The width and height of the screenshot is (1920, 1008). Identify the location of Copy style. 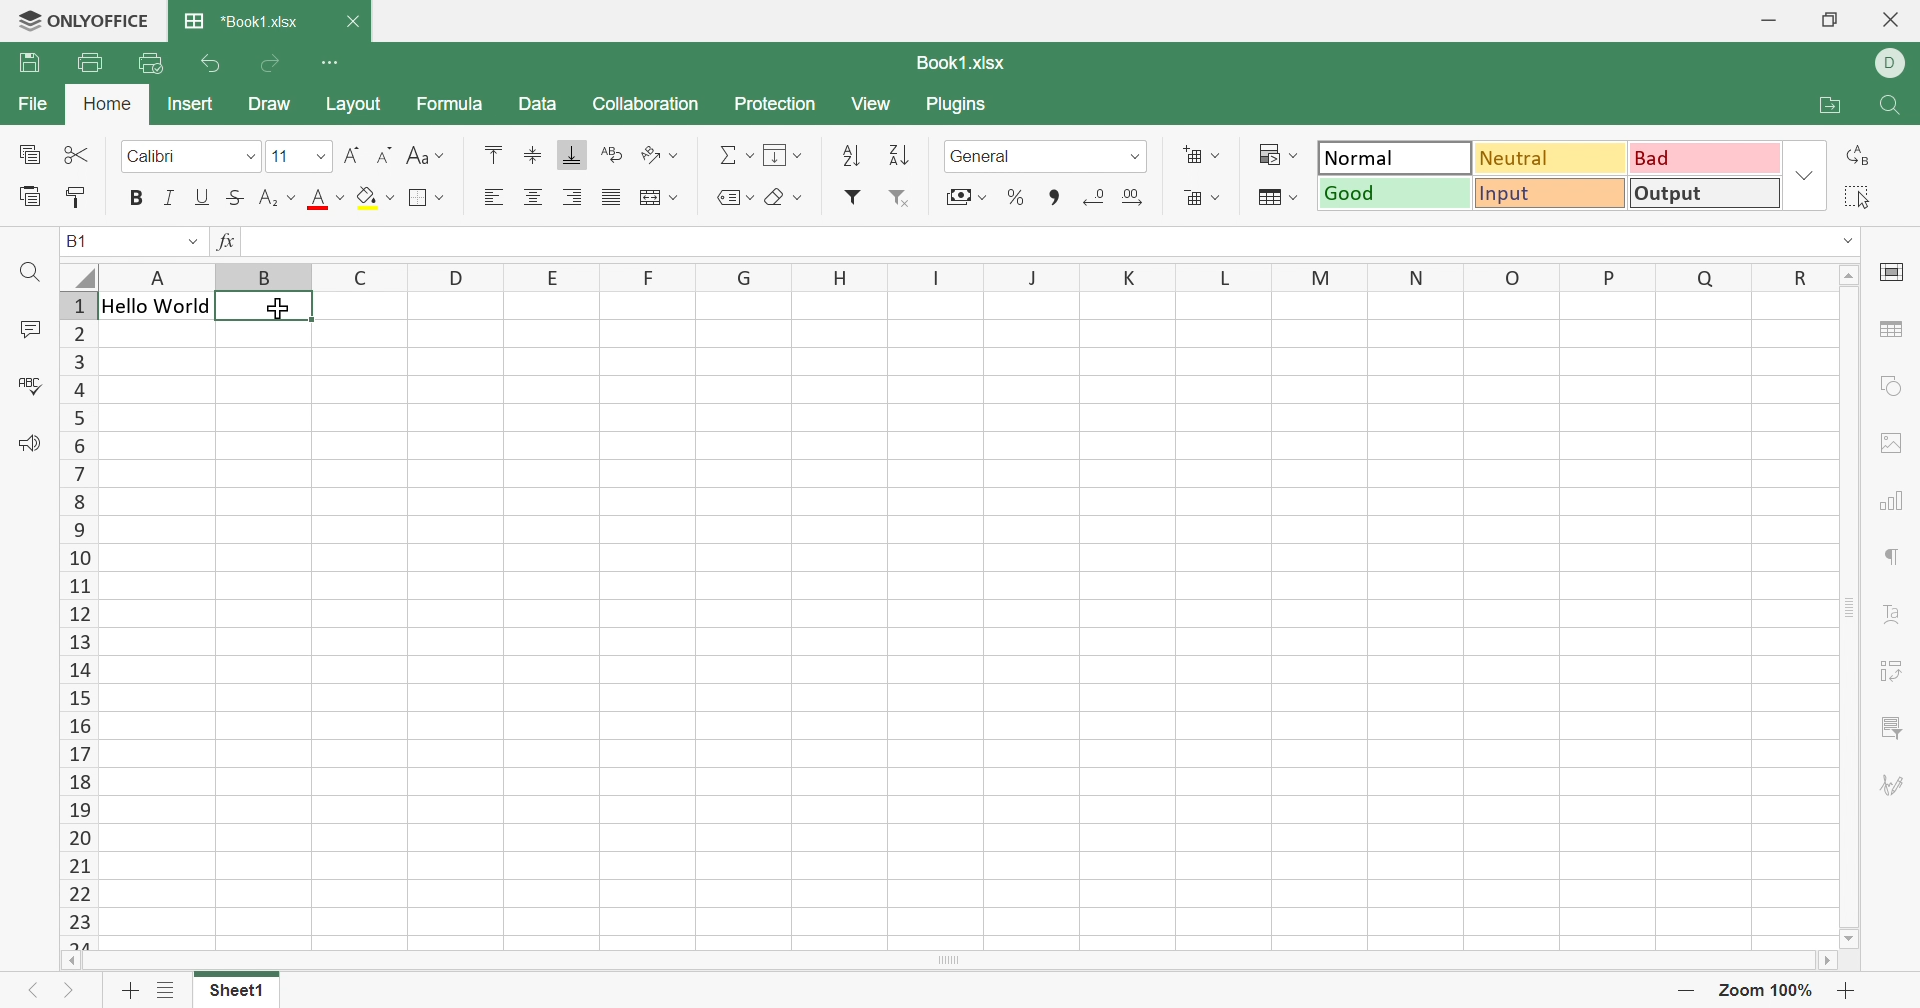
(77, 201).